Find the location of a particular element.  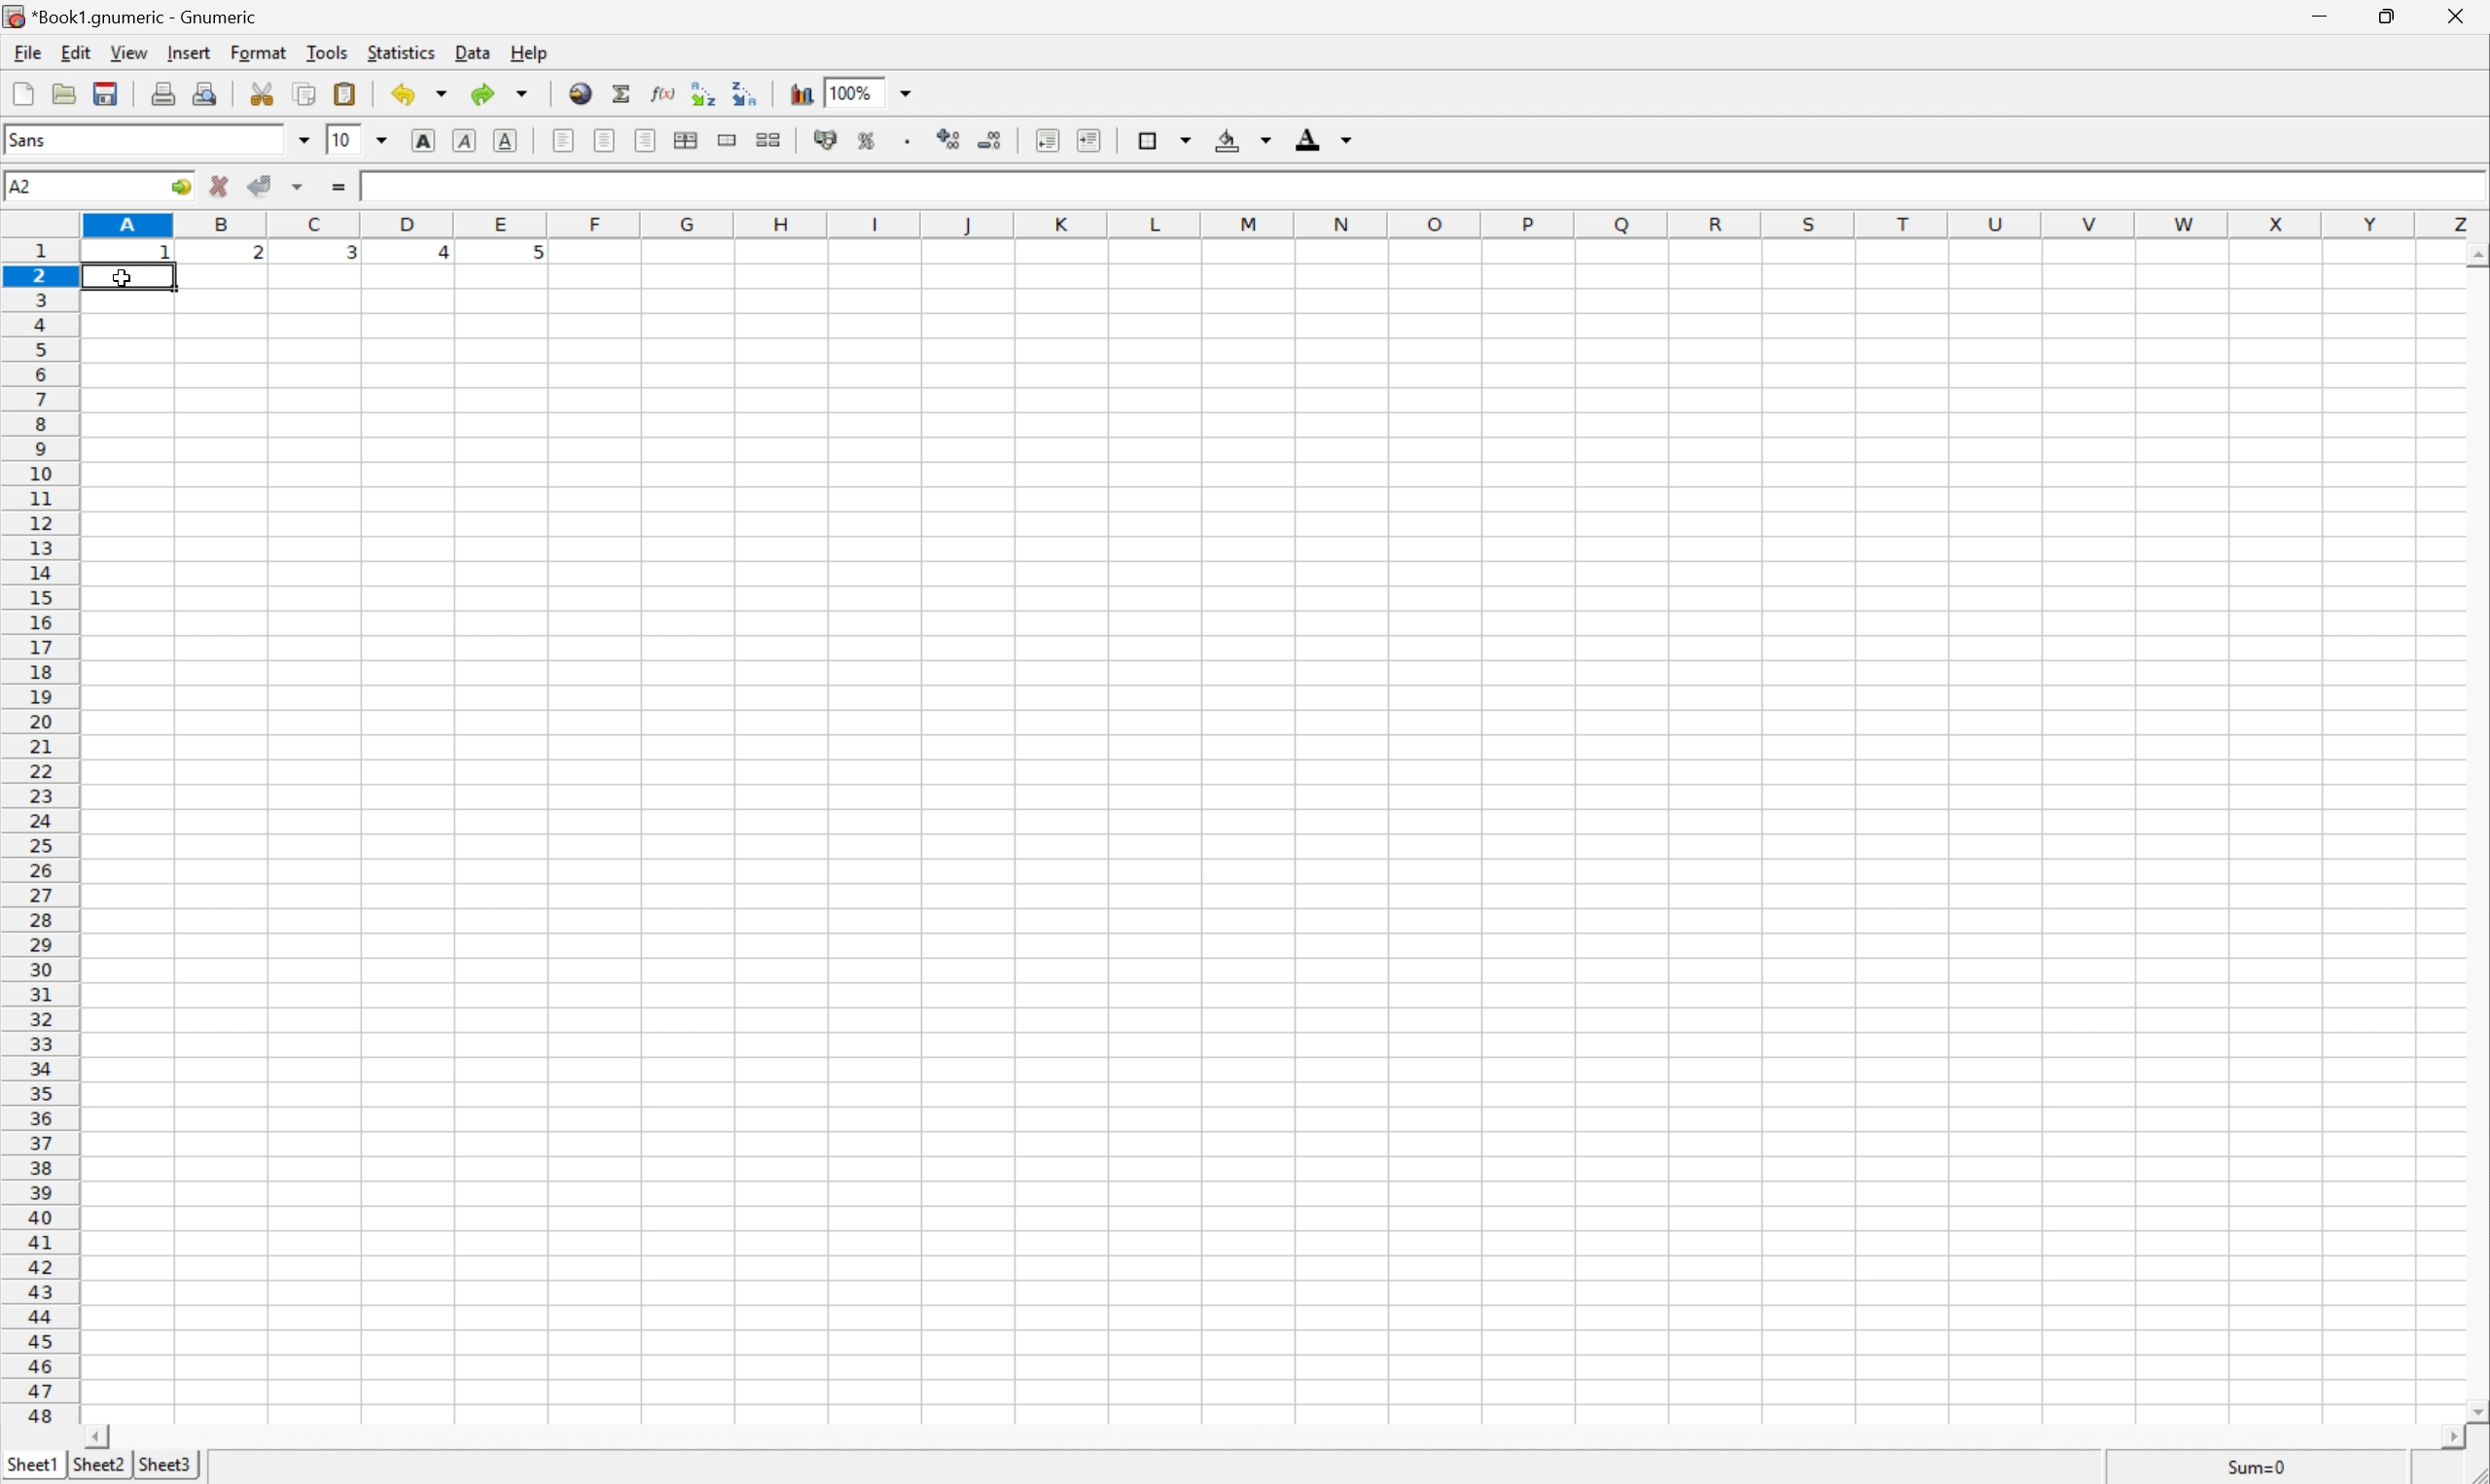

edit is located at coordinates (72, 51).